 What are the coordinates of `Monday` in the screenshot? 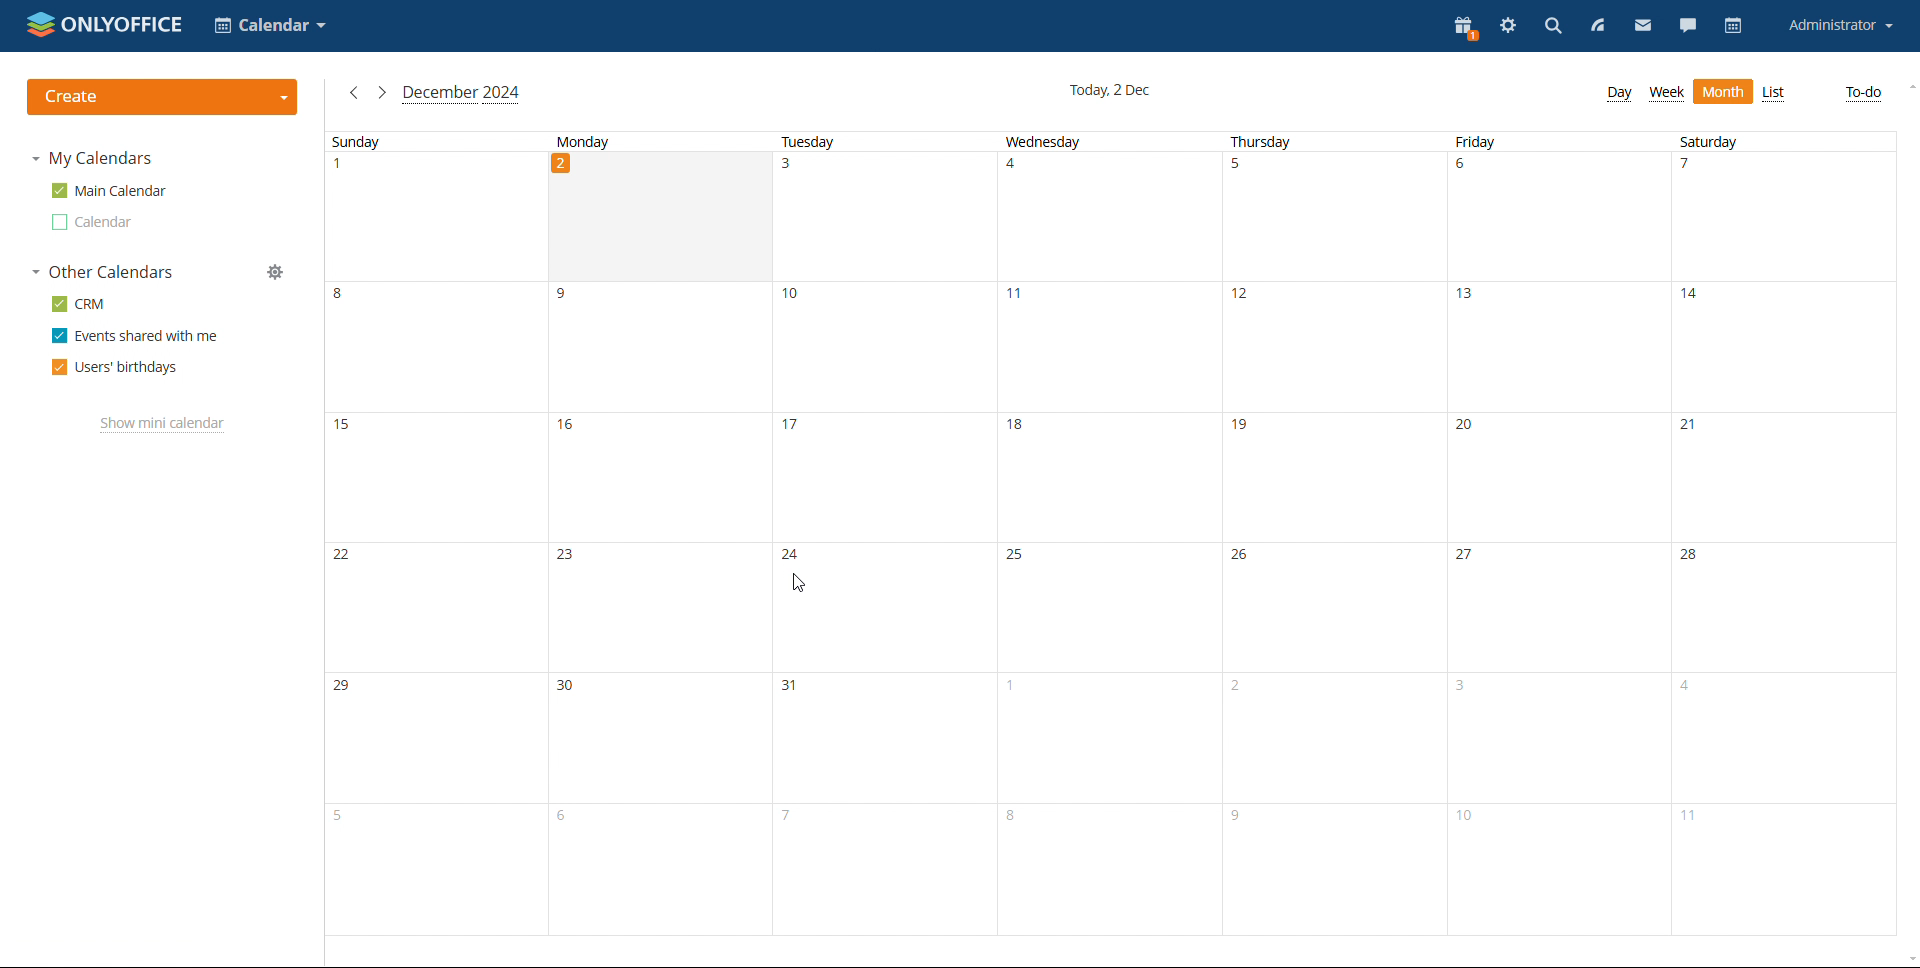 It's located at (584, 141).